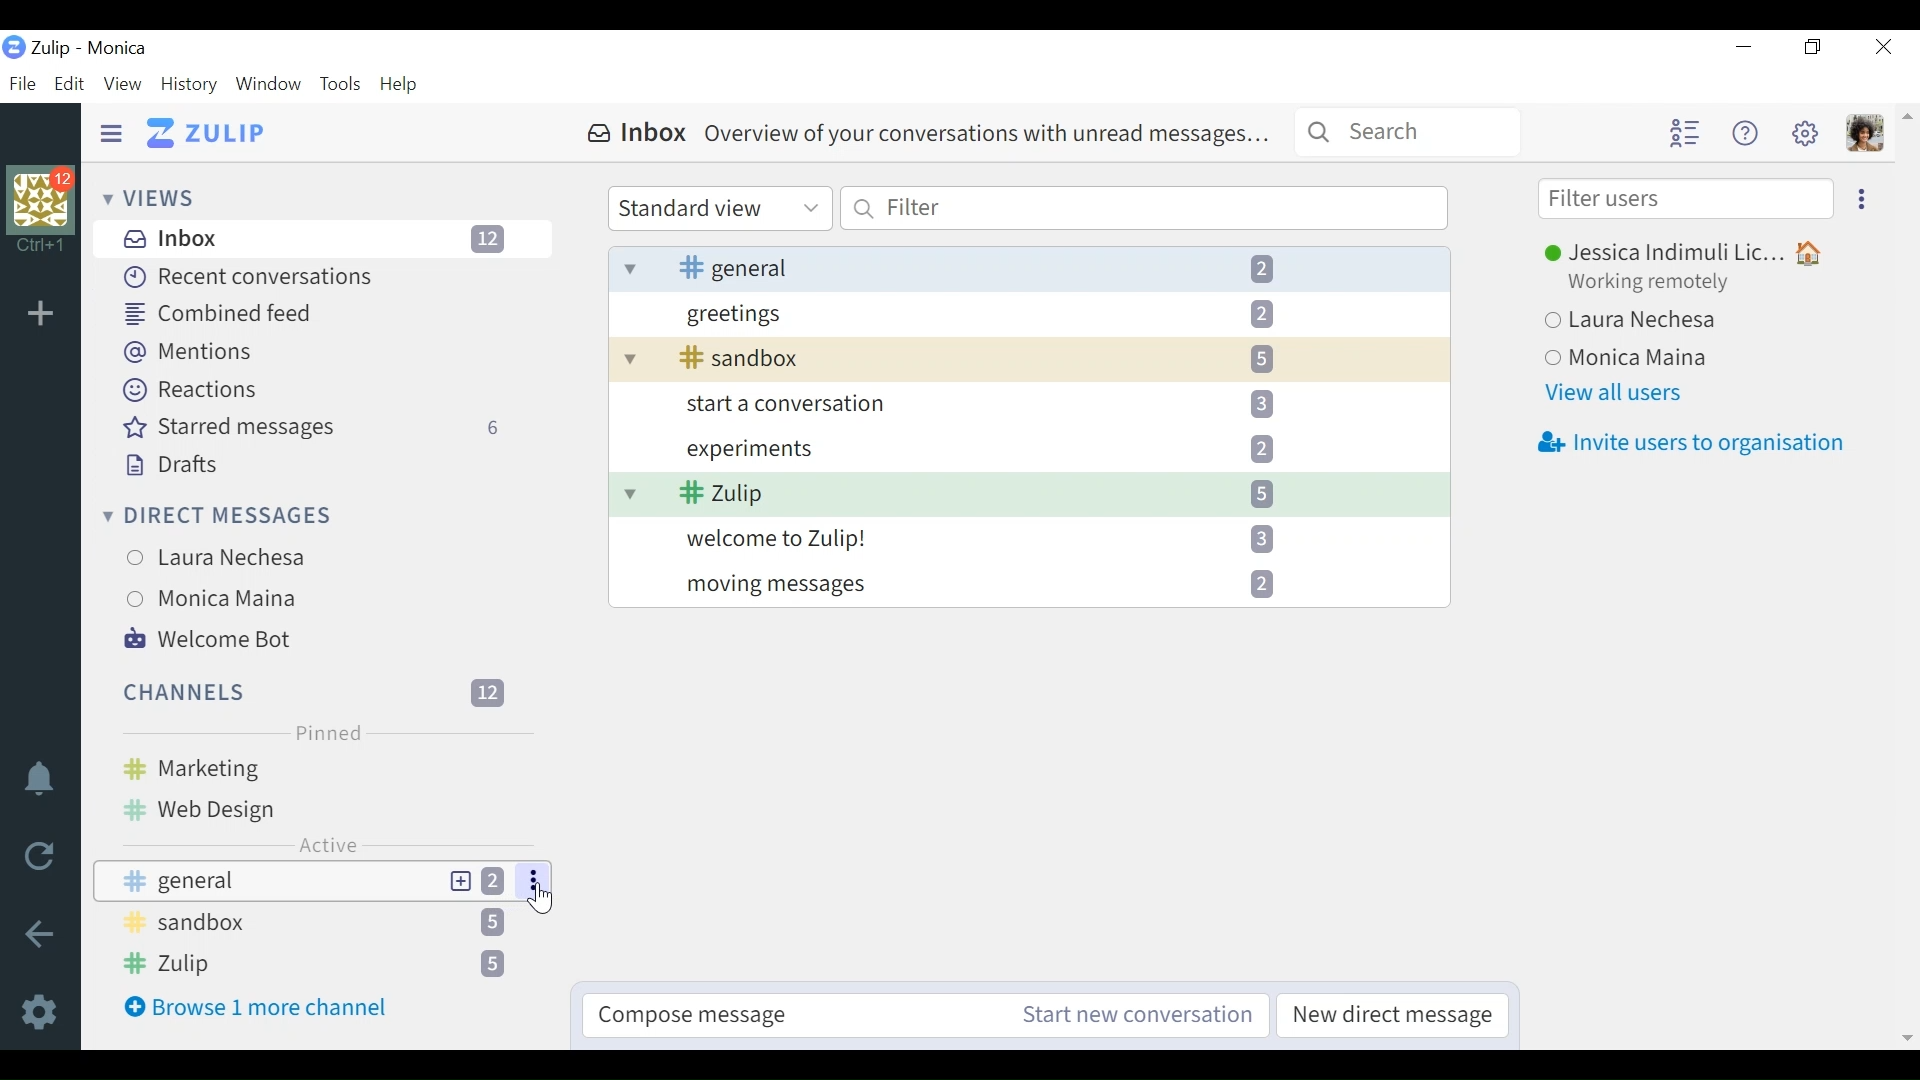 Image resolution: width=1920 pixels, height=1080 pixels. Describe the element at coordinates (44, 1010) in the screenshot. I see `Settings` at that location.